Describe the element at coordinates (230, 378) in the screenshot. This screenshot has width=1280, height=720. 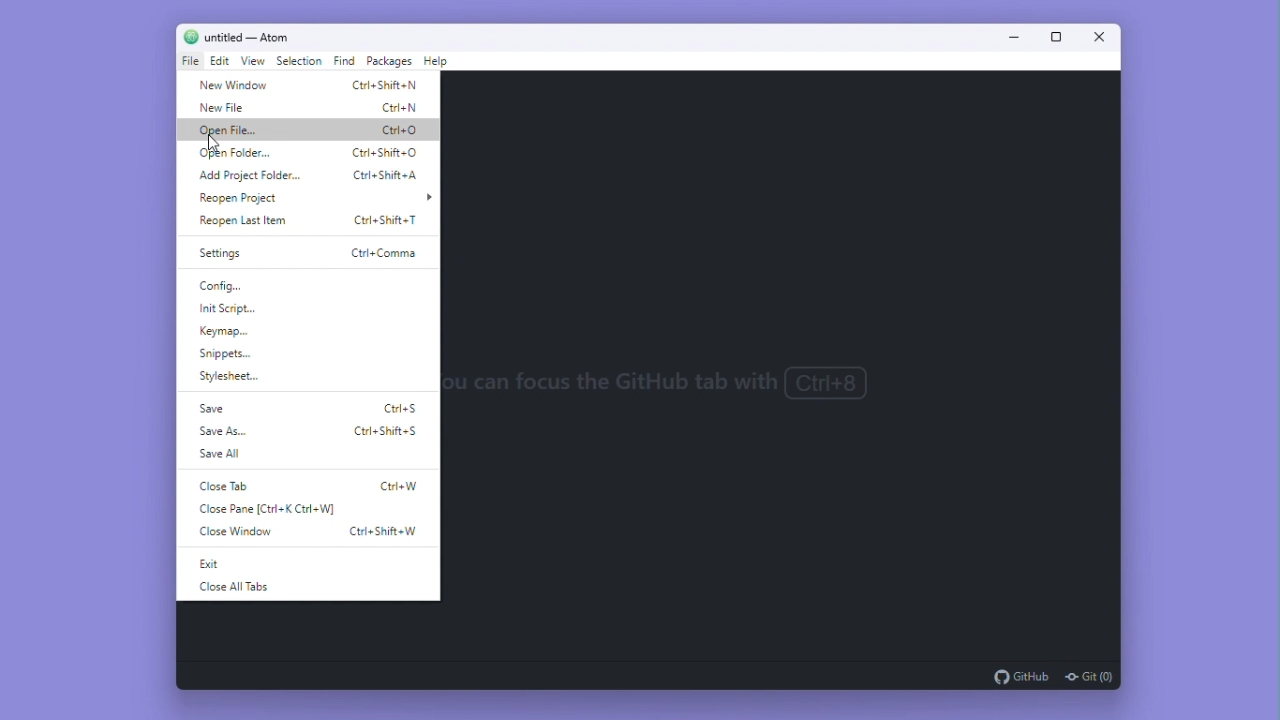
I see `Stylesheet...` at that location.